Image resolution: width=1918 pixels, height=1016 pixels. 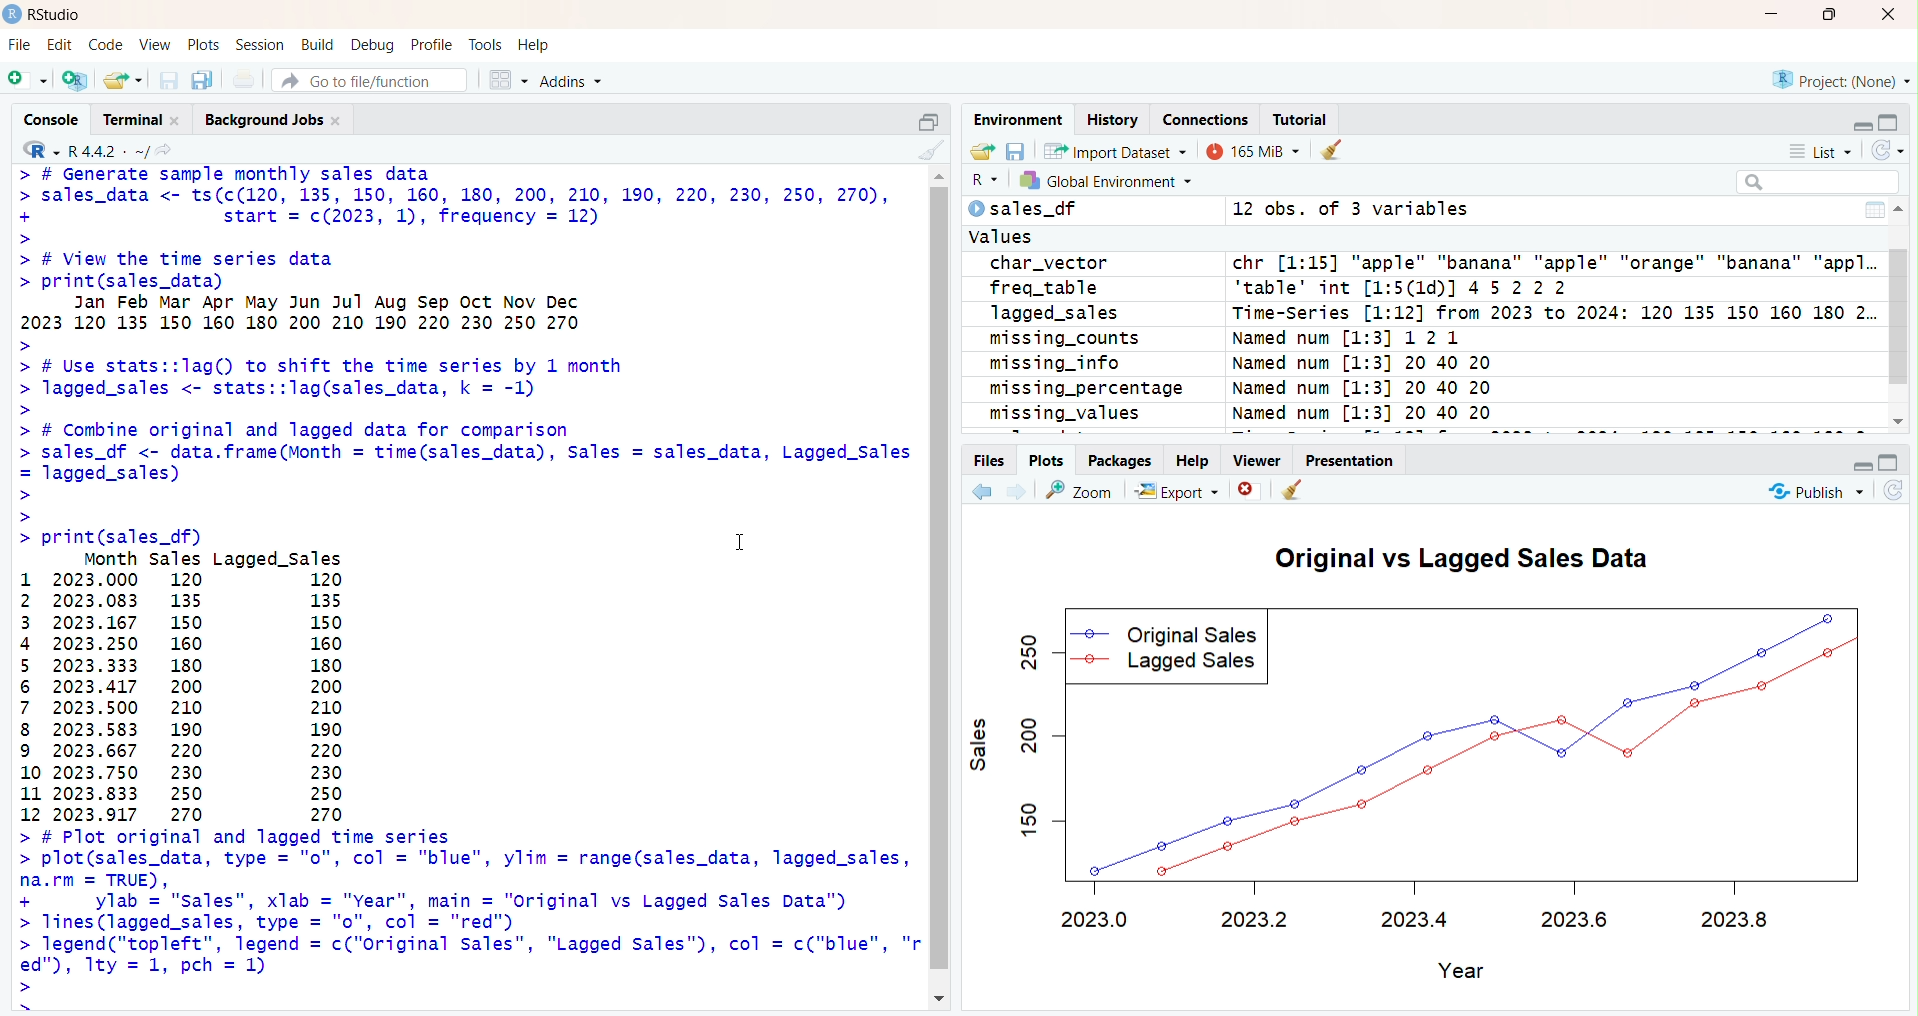 I want to click on > # Plot original and lagged time series
plot(sales_data, type = "o", col = "EHH", ylim = range(sales_data, lagged_sales, na.rm = TRUE),
ylab = "sales", xlab = "Year", main = "Original vs Lagged Sales Data")
Tines (lagged_sales, type = "o", col = "[{")
| FoendCeorTefes legend = c("original sales", "Lagged Sales"), col = c('ENER", "WE", ty = 1, pch = 1), so click(x=467, y=916).